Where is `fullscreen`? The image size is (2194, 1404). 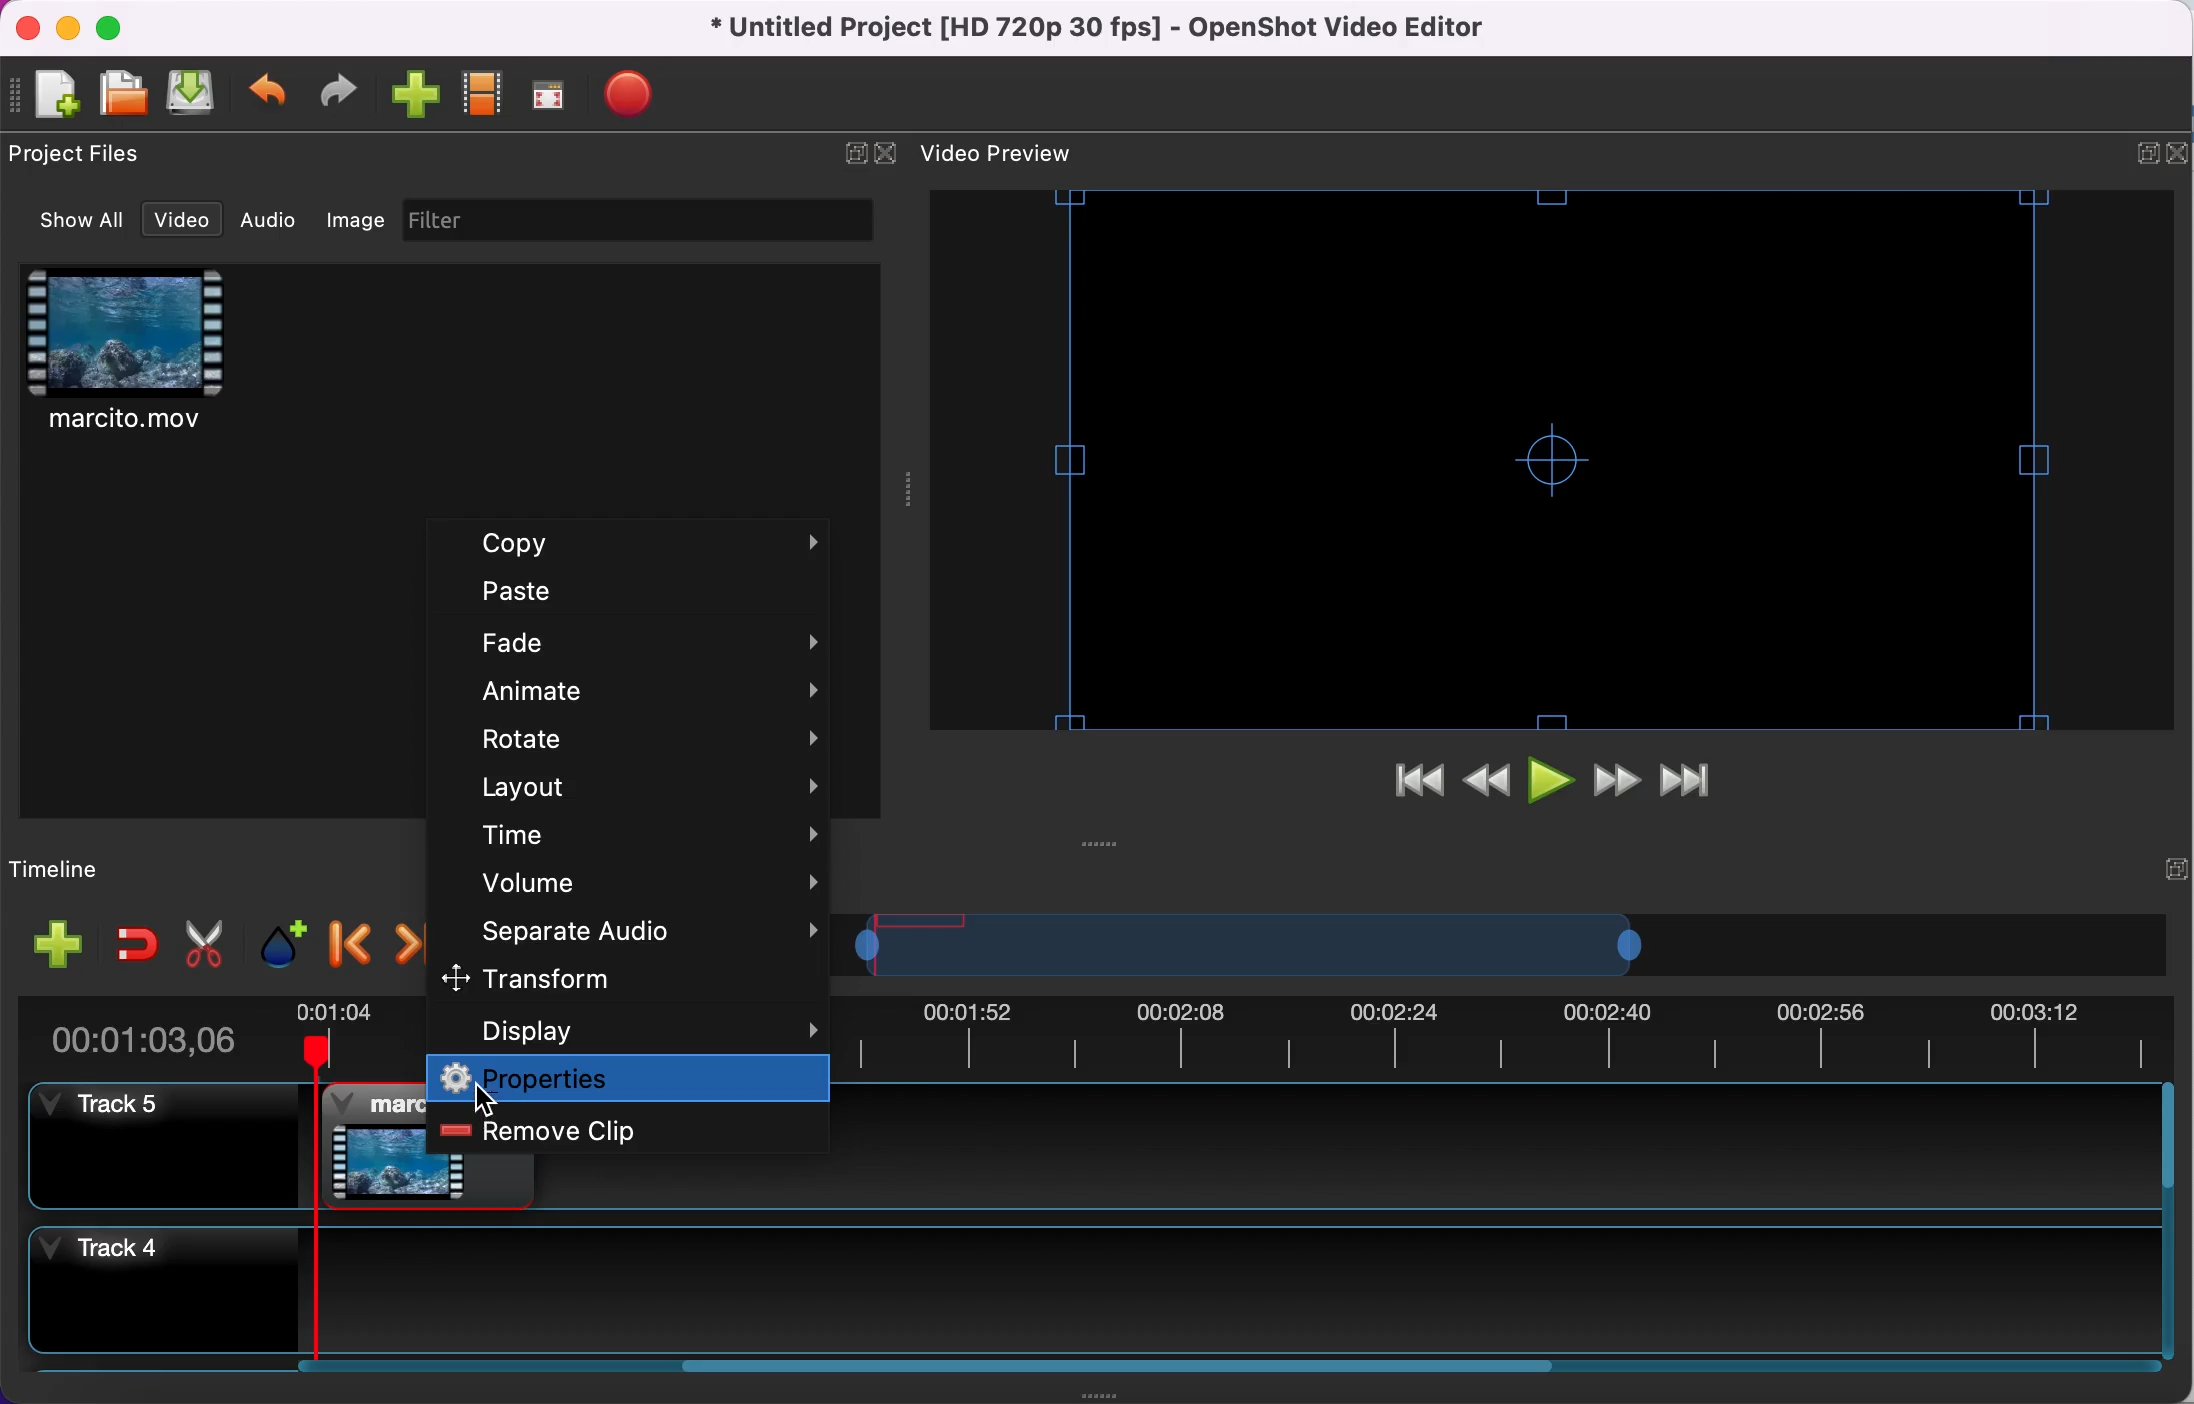 fullscreen is located at coordinates (550, 96).